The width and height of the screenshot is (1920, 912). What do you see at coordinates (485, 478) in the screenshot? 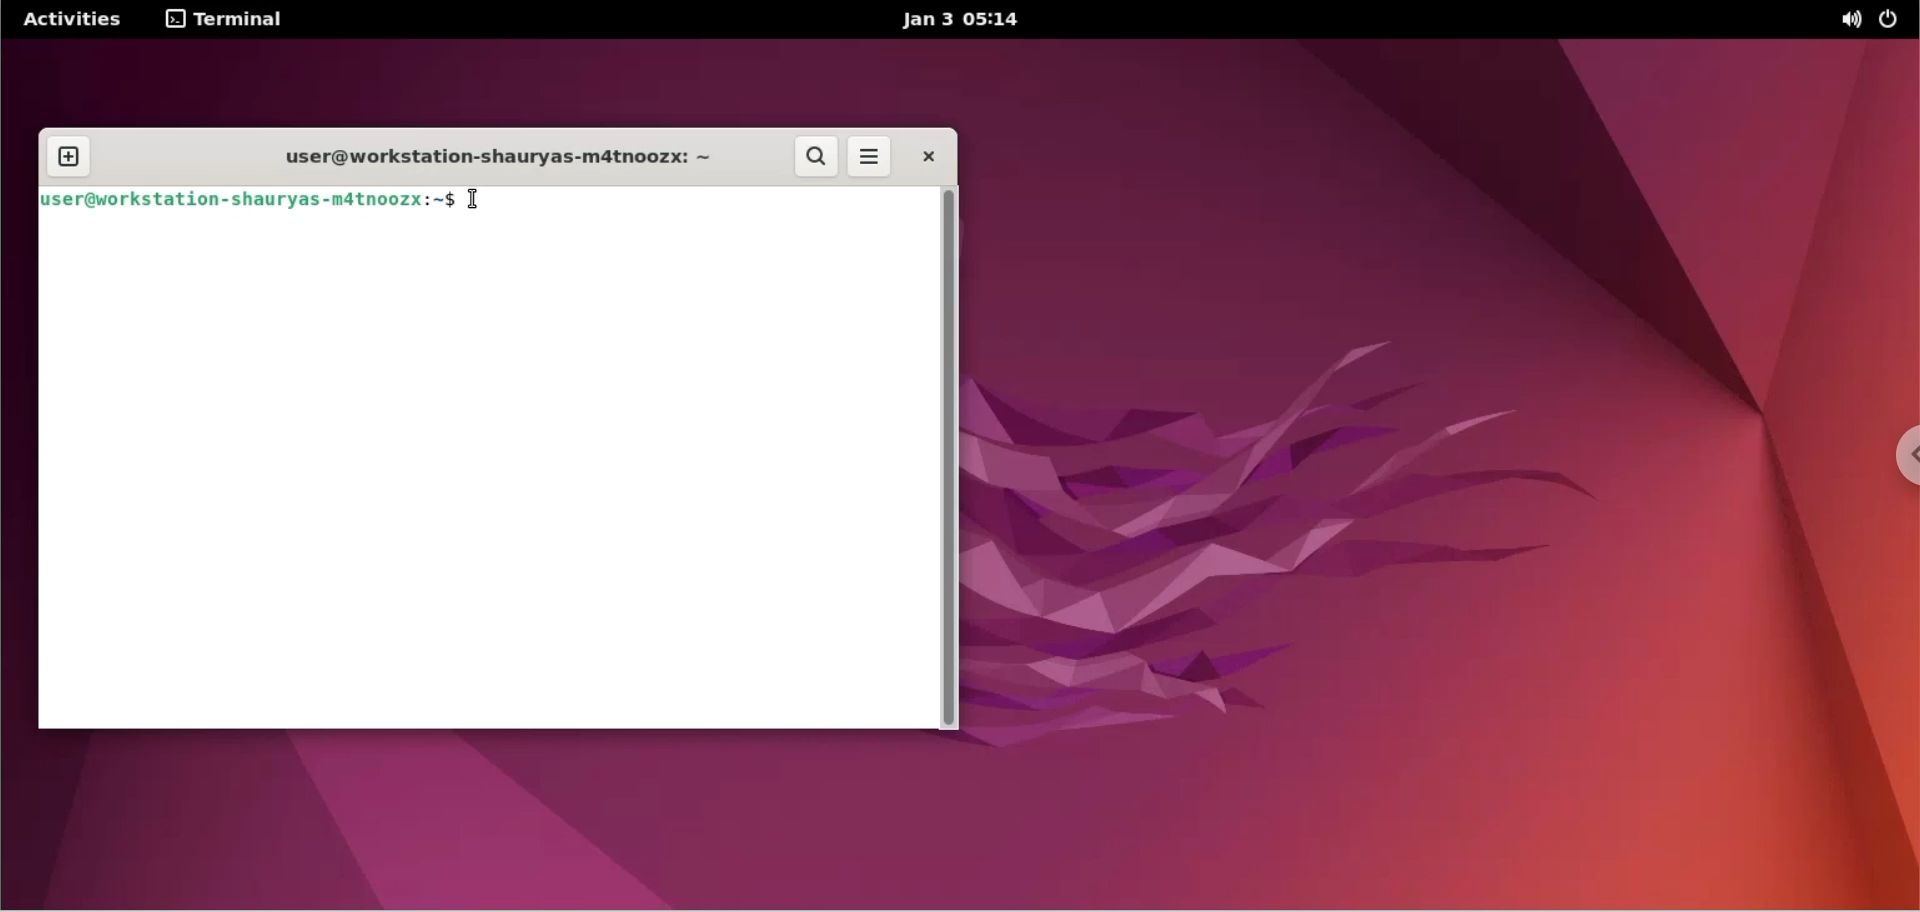
I see `command input box` at bounding box center [485, 478].